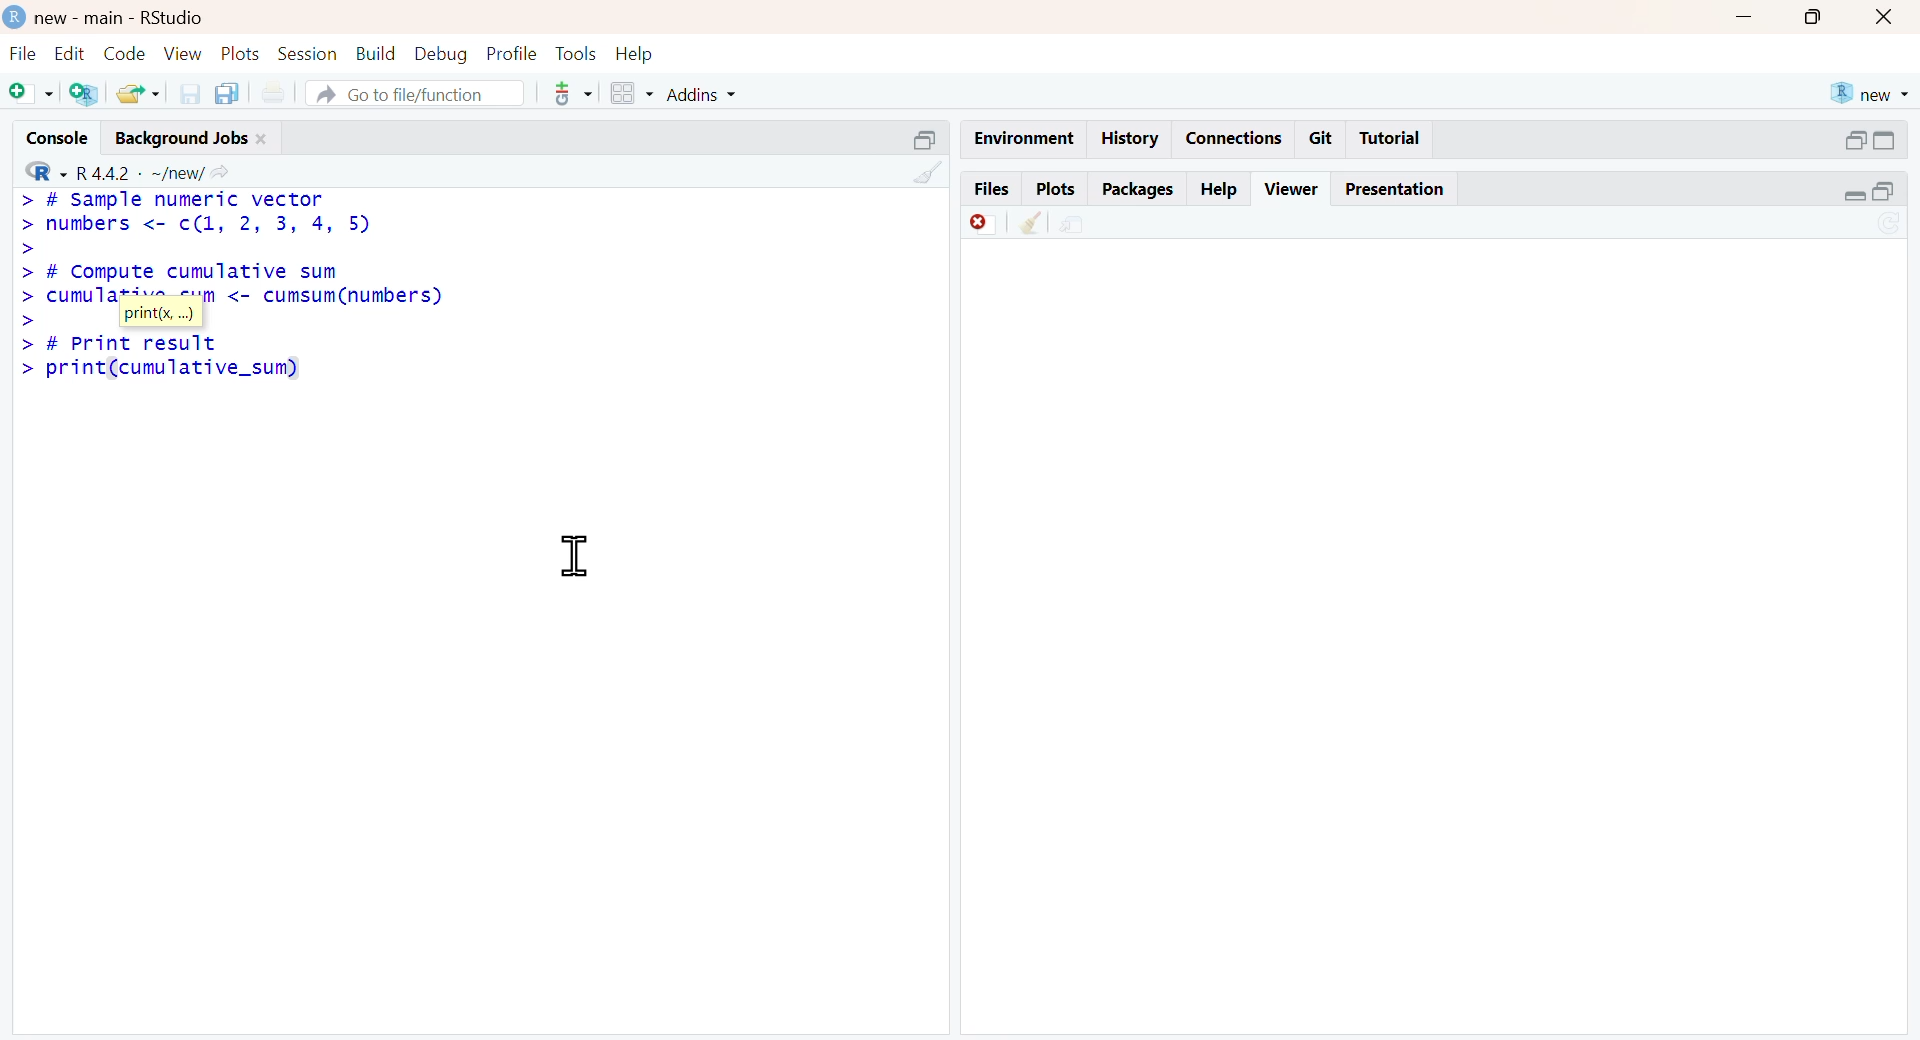  I want to click on debug, so click(443, 53).